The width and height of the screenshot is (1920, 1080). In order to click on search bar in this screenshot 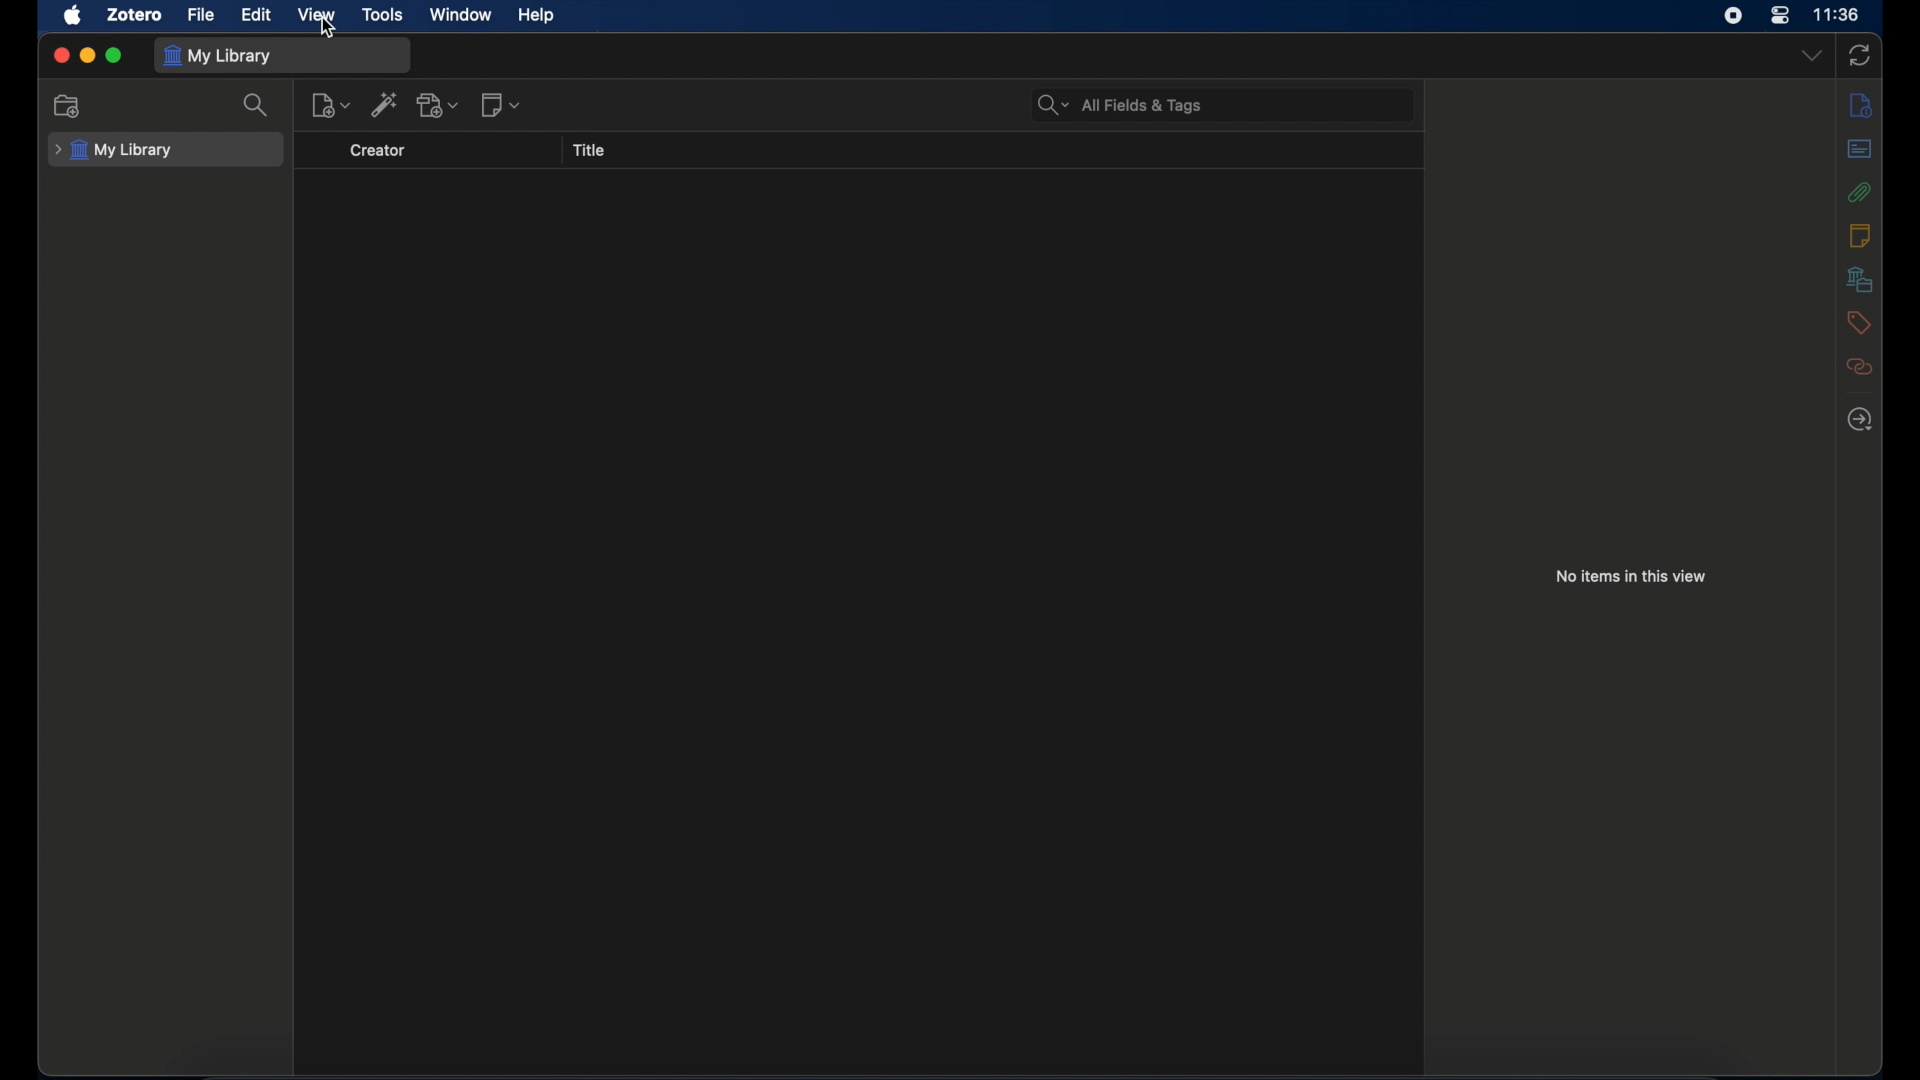, I will do `click(1121, 106)`.